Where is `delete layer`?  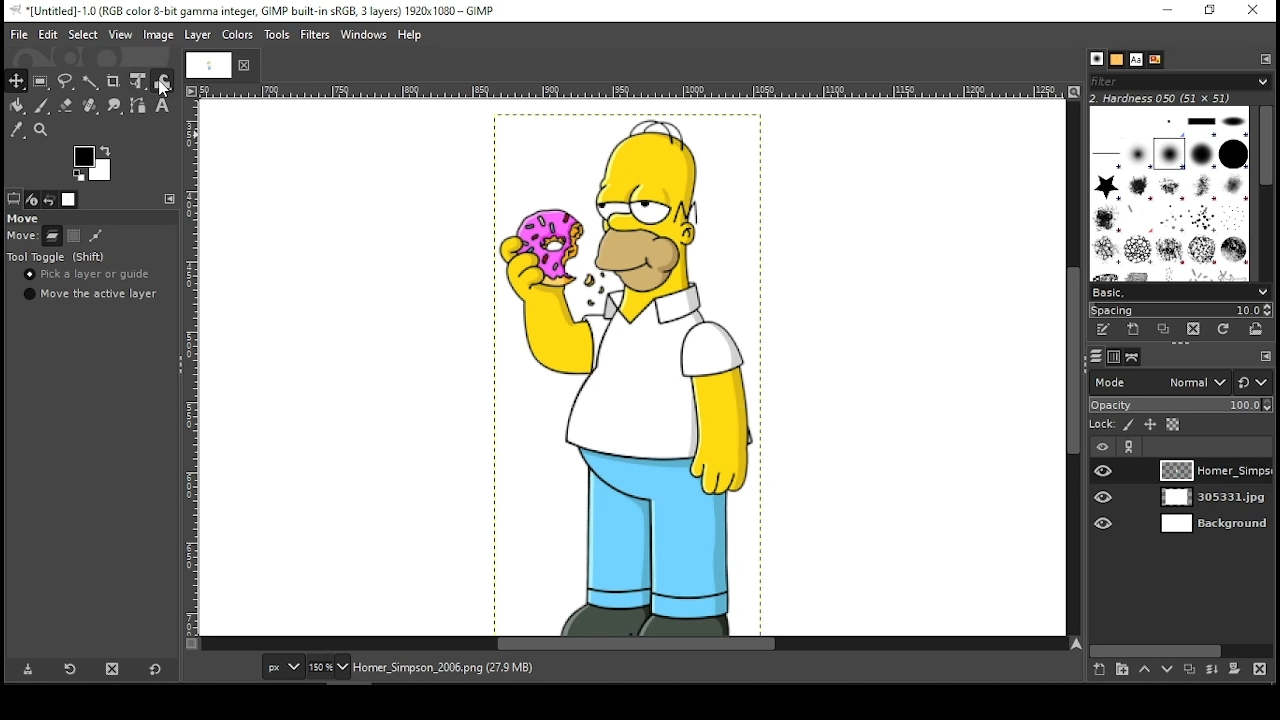
delete layer is located at coordinates (1261, 671).